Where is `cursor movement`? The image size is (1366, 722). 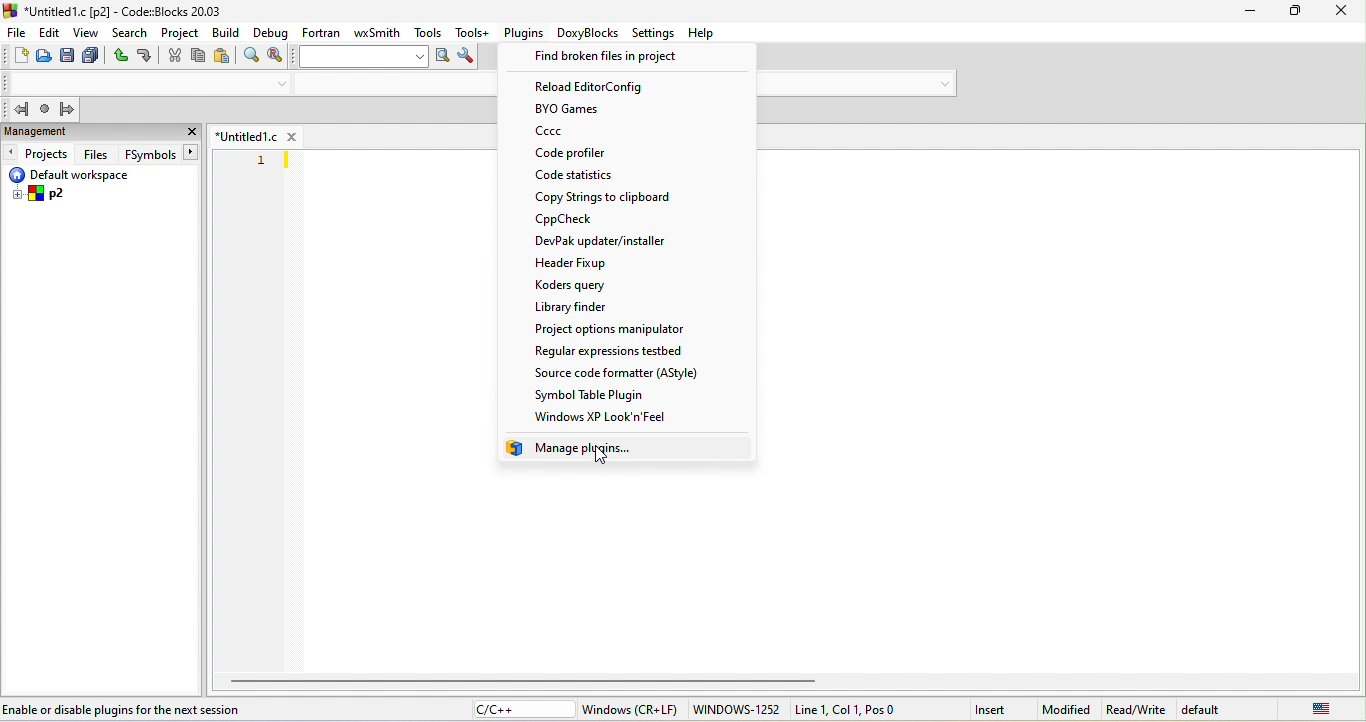
cursor movement is located at coordinates (609, 455).